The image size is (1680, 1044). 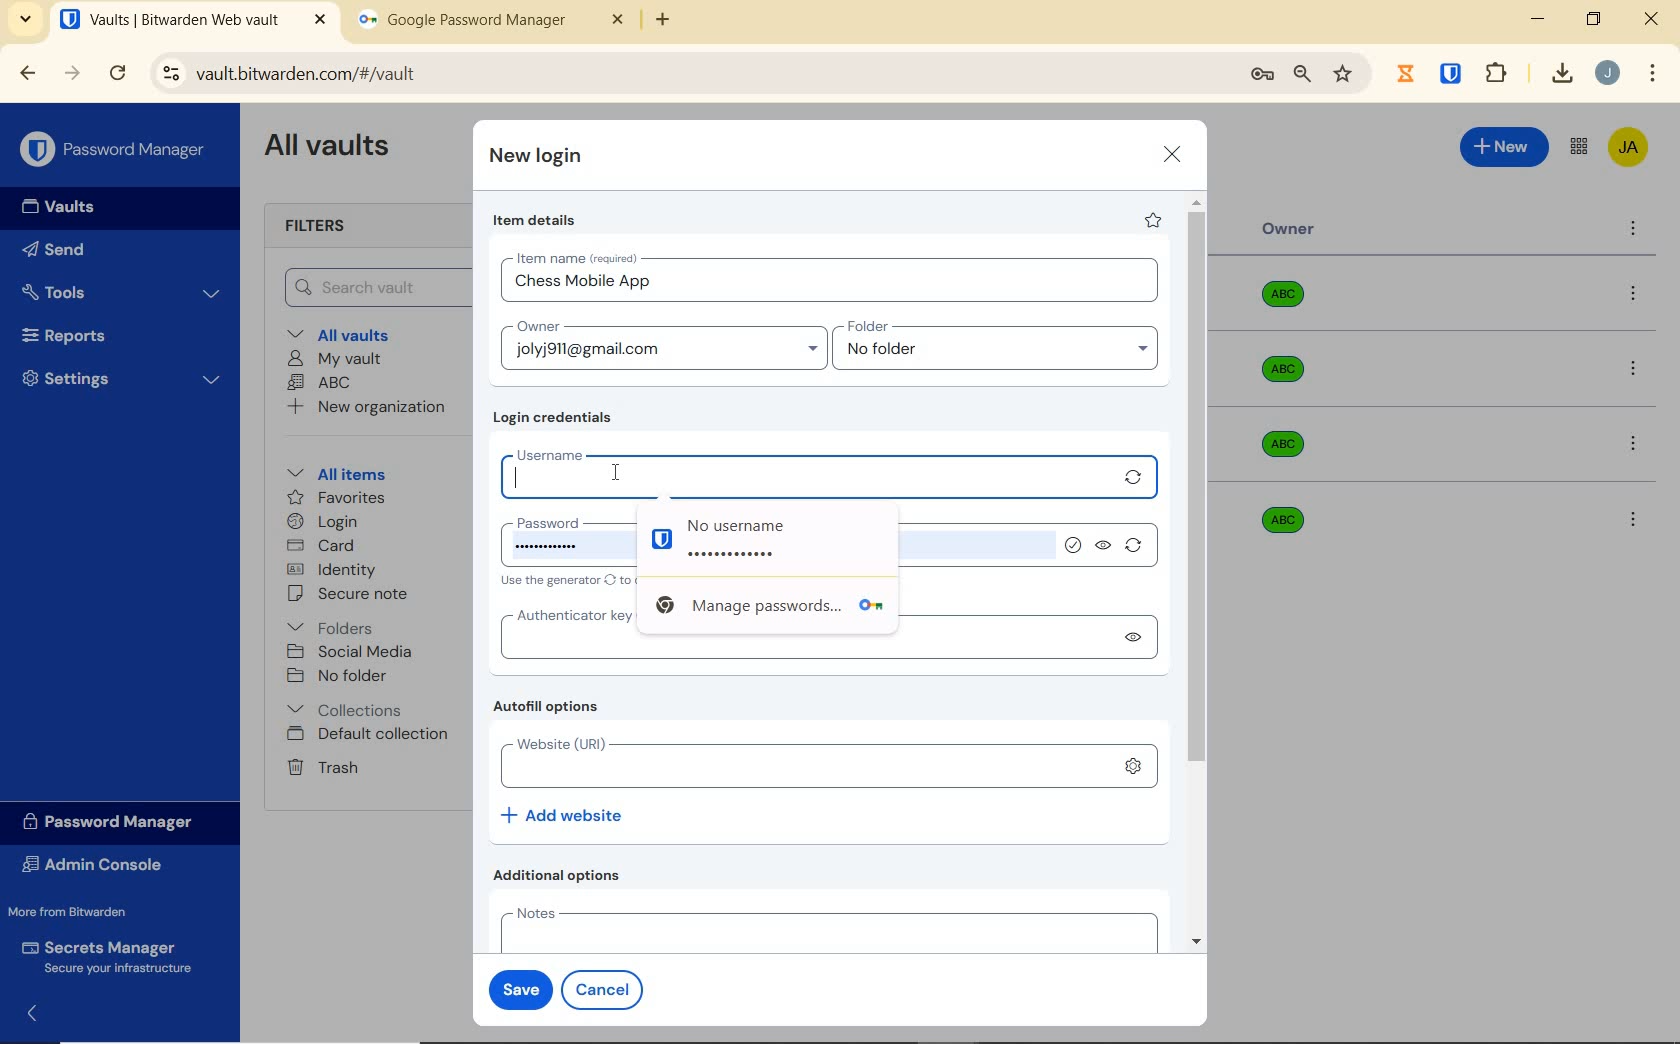 What do you see at coordinates (103, 958) in the screenshot?
I see `Secrets Manager` at bounding box center [103, 958].